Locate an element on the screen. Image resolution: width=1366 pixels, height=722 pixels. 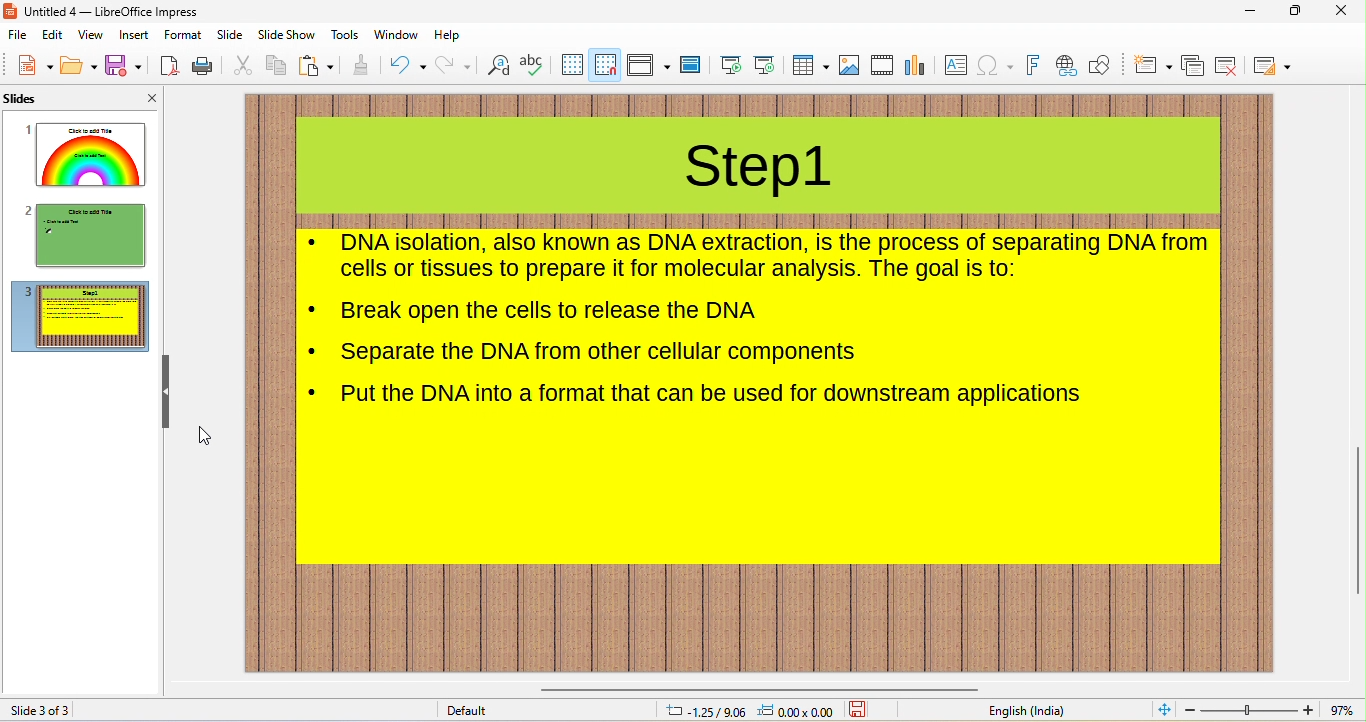
horizontal scroll bar is located at coordinates (755, 685).